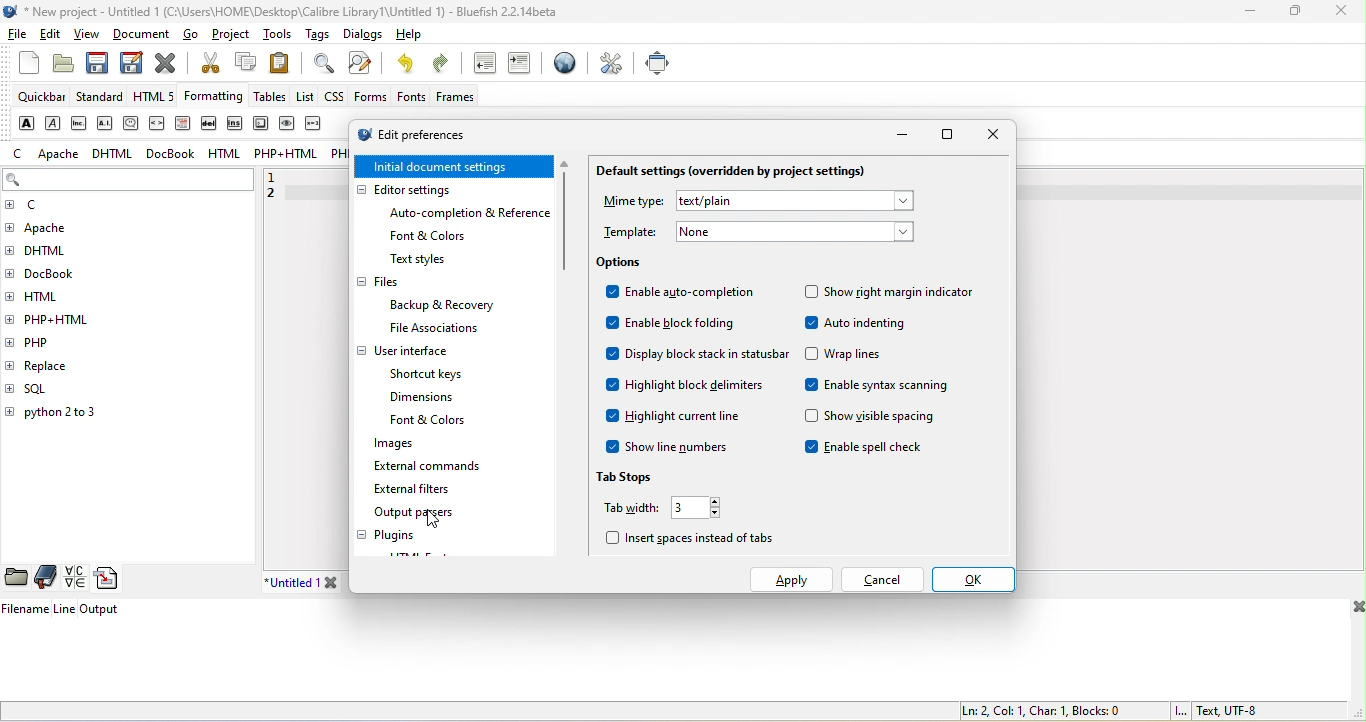  I want to click on bookmarks, so click(47, 577).